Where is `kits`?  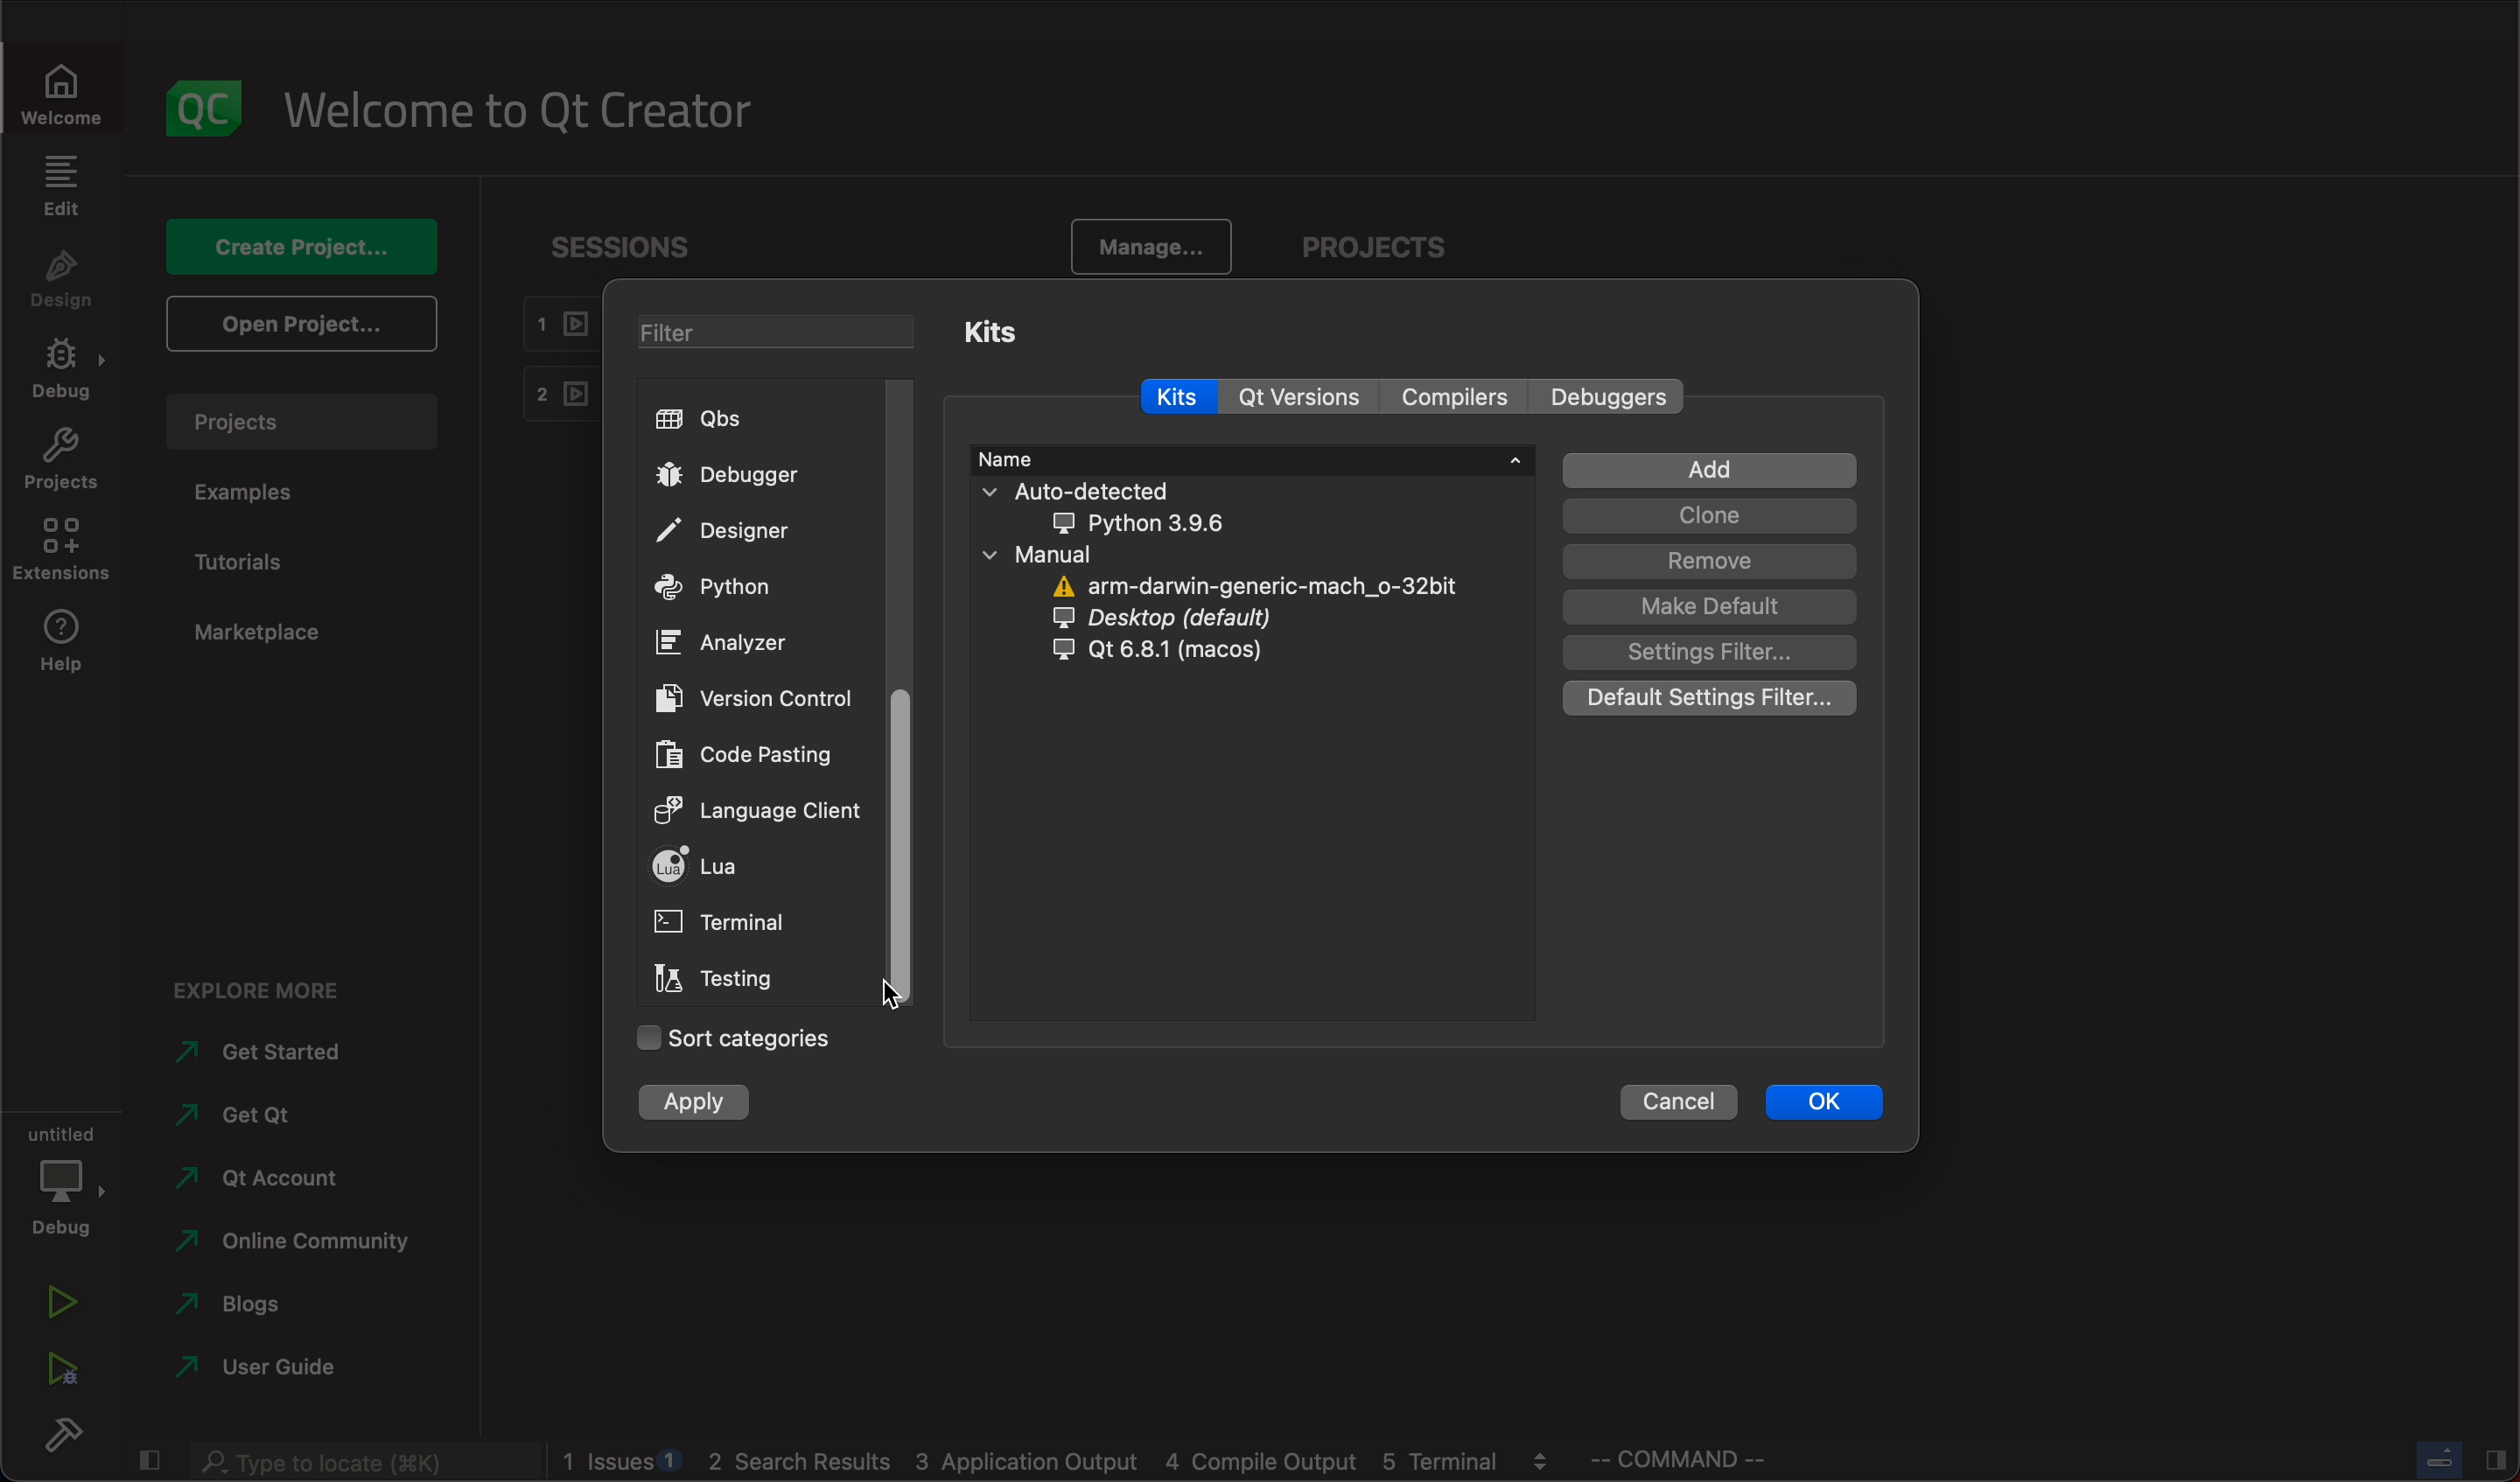
kits is located at coordinates (1031, 334).